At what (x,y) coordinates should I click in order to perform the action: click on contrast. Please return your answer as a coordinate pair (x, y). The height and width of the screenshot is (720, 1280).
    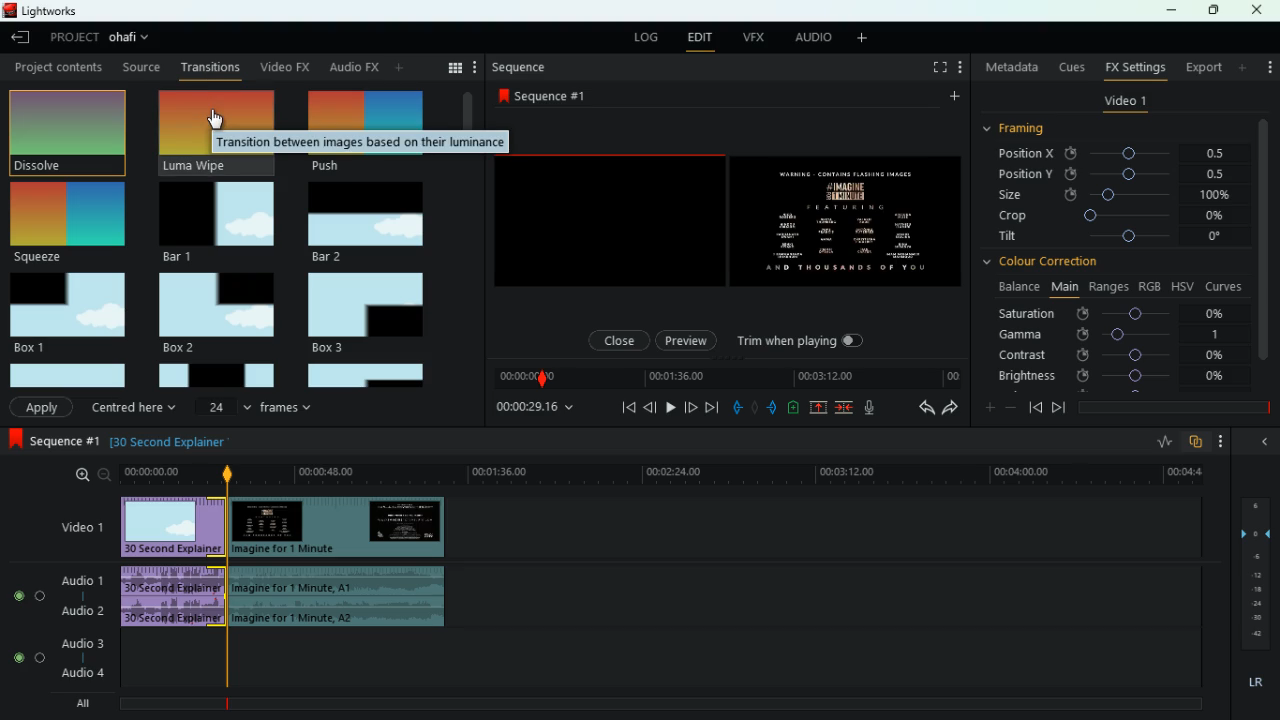
    Looking at the image, I should click on (1113, 354).